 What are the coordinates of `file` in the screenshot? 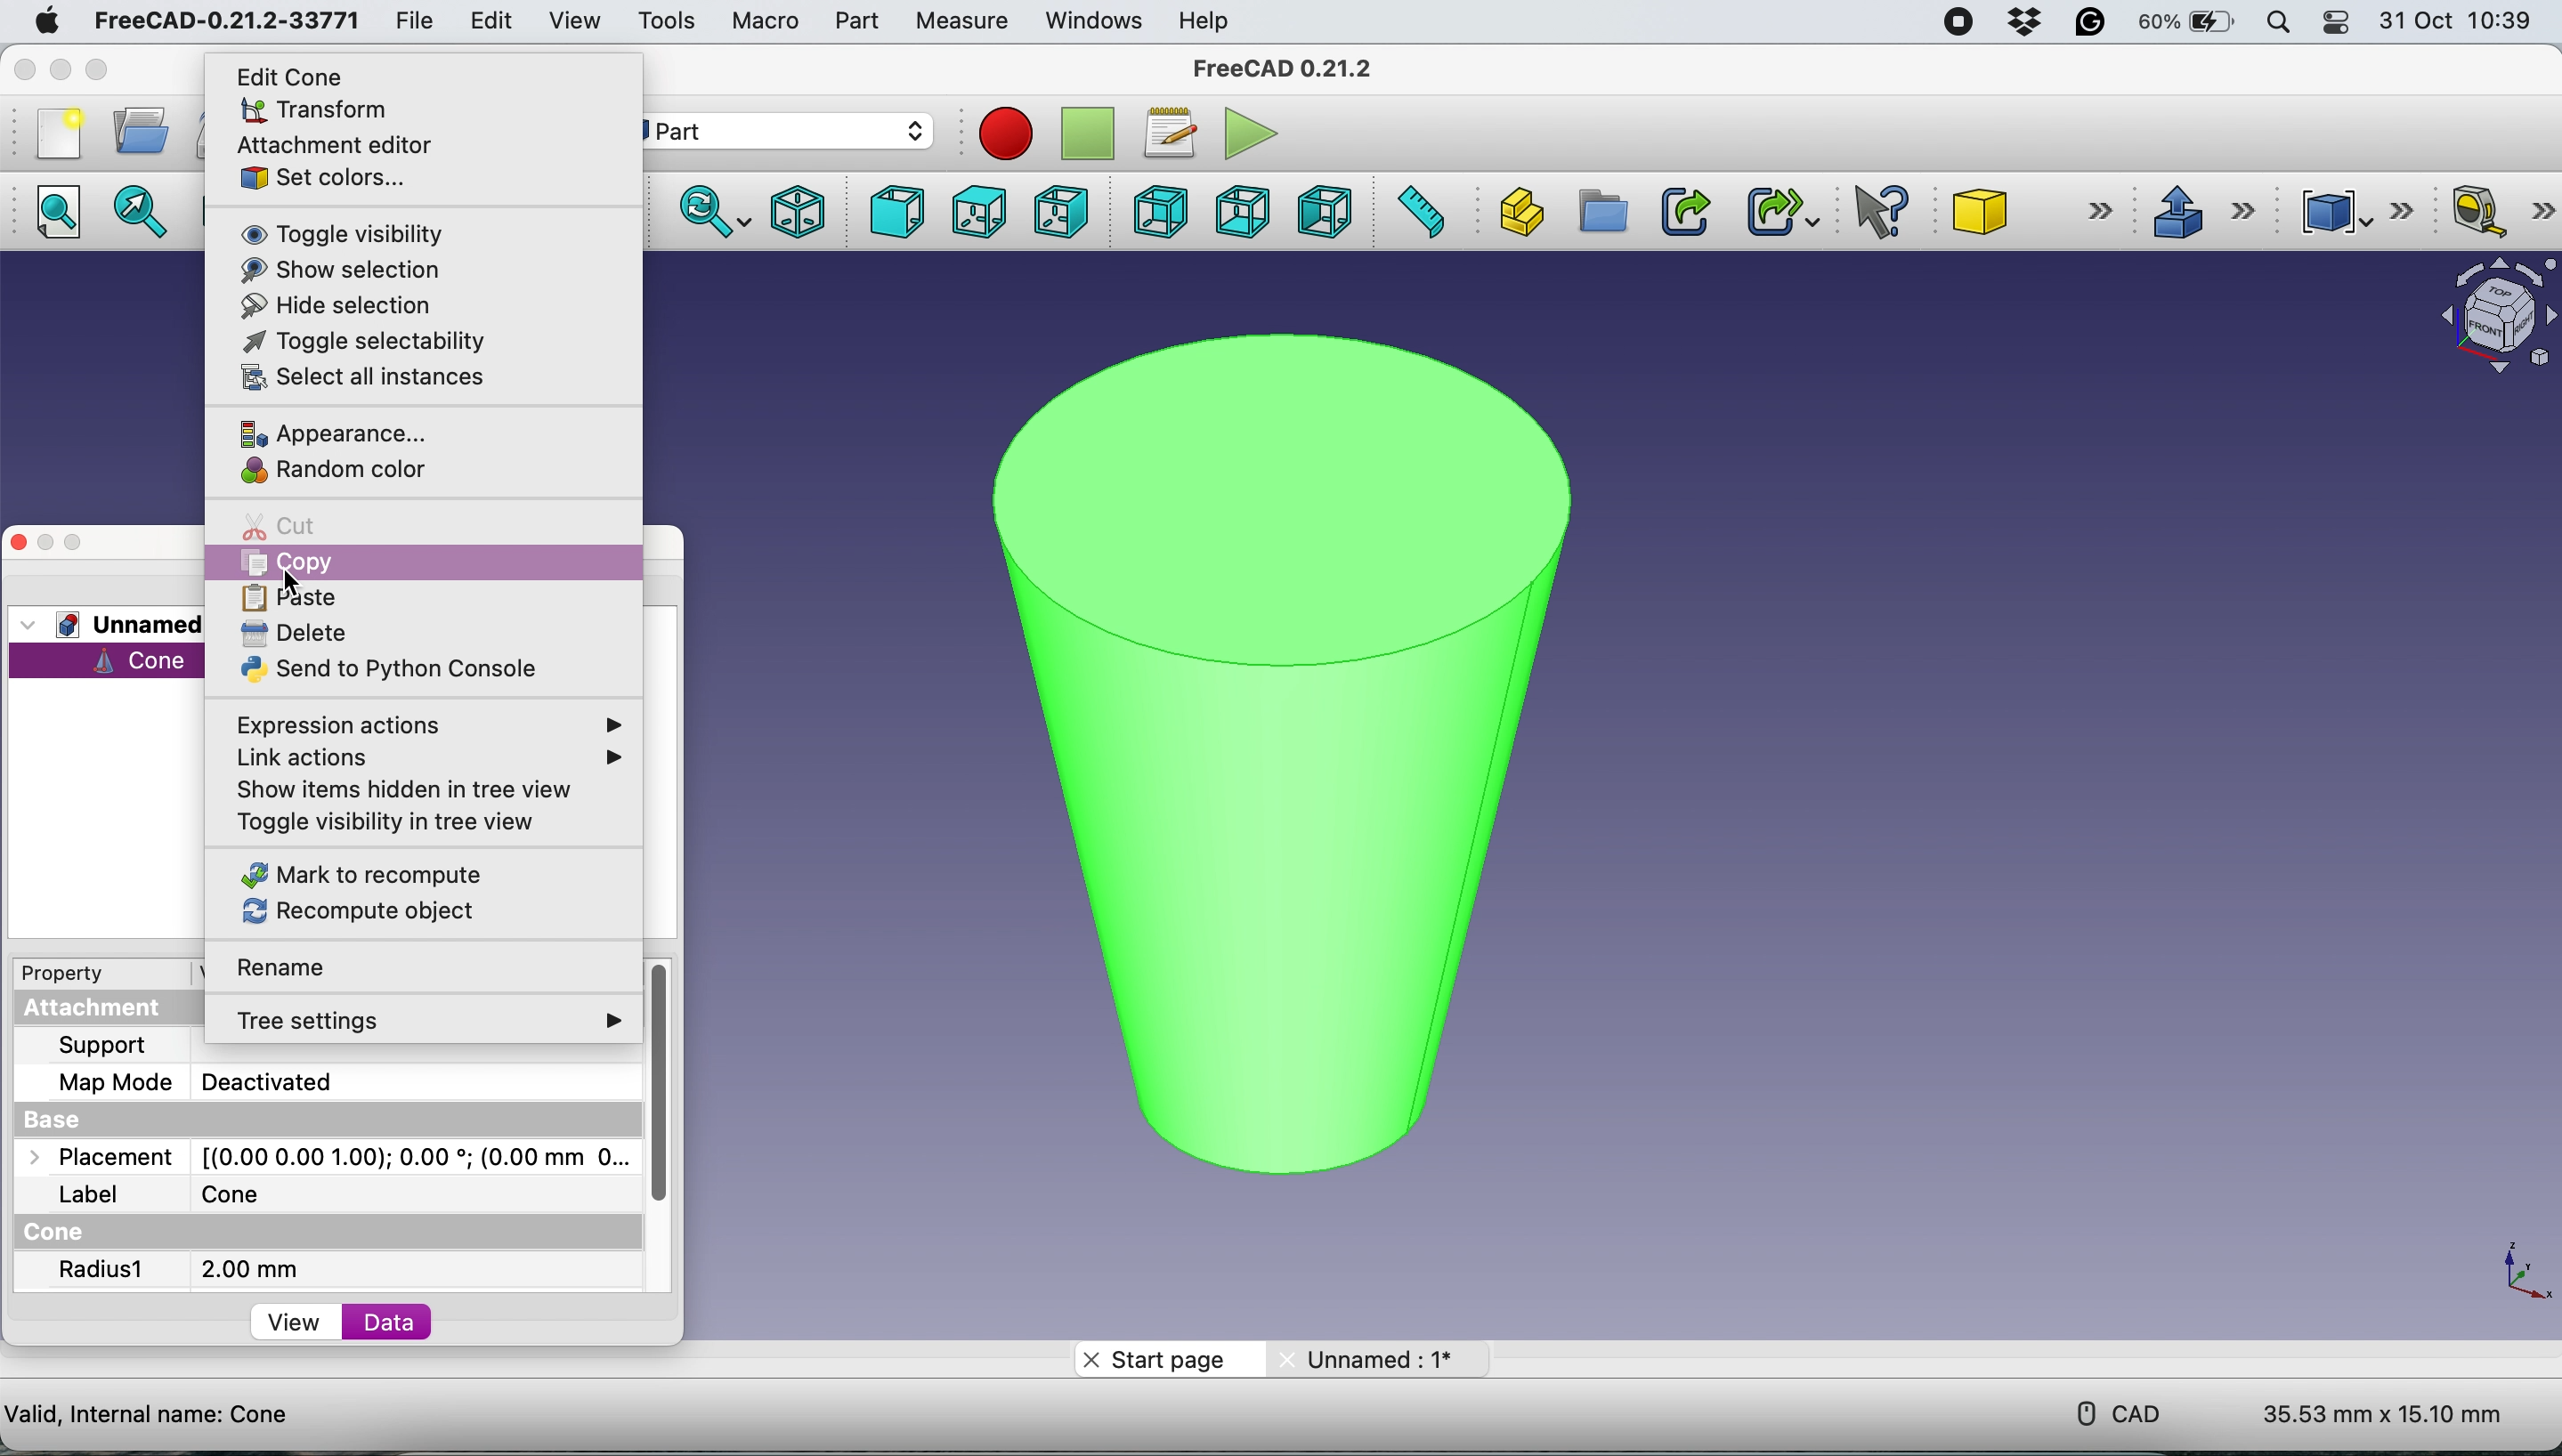 It's located at (406, 20).